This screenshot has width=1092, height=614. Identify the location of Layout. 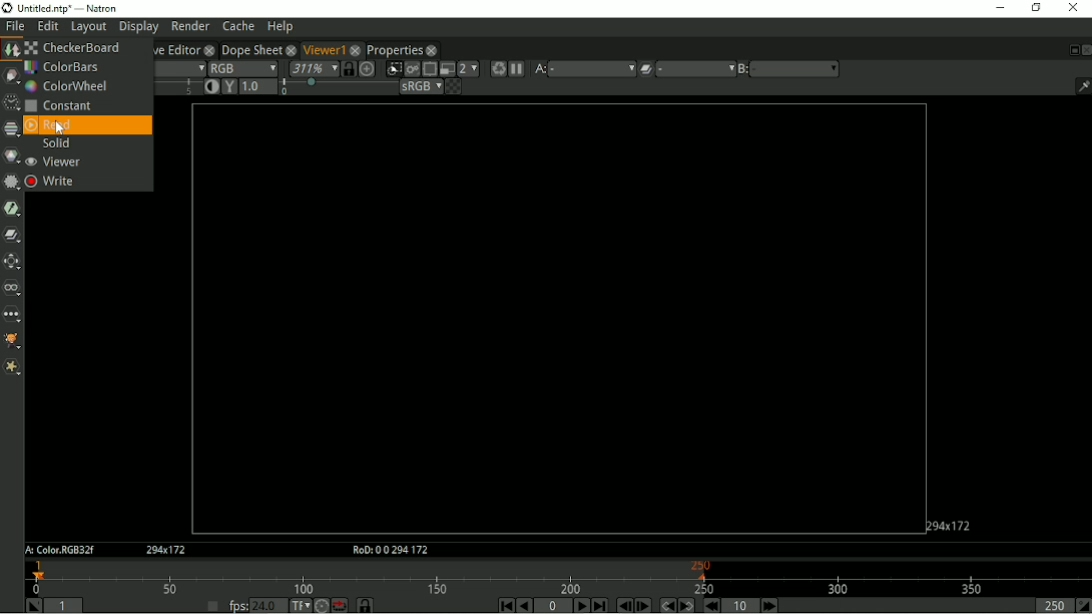
(88, 27).